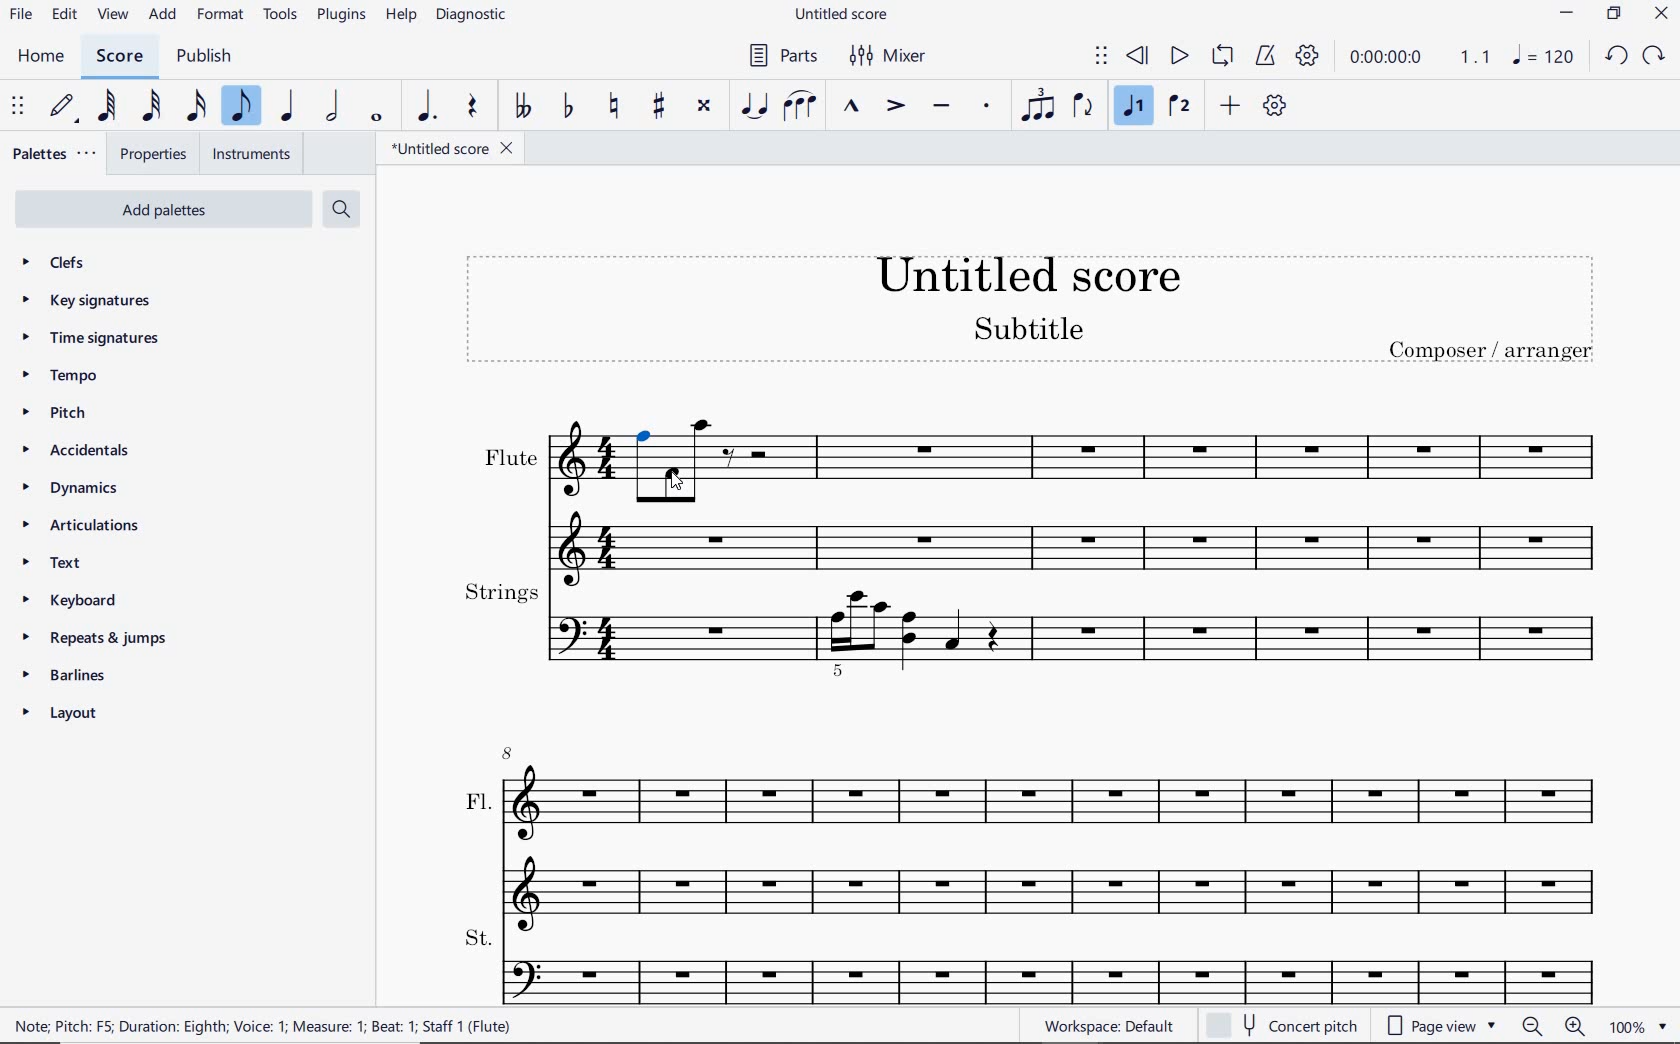 This screenshot has width=1680, height=1044. Describe the element at coordinates (659, 105) in the screenshot. I see `TOGGLE SHARP` at that location.